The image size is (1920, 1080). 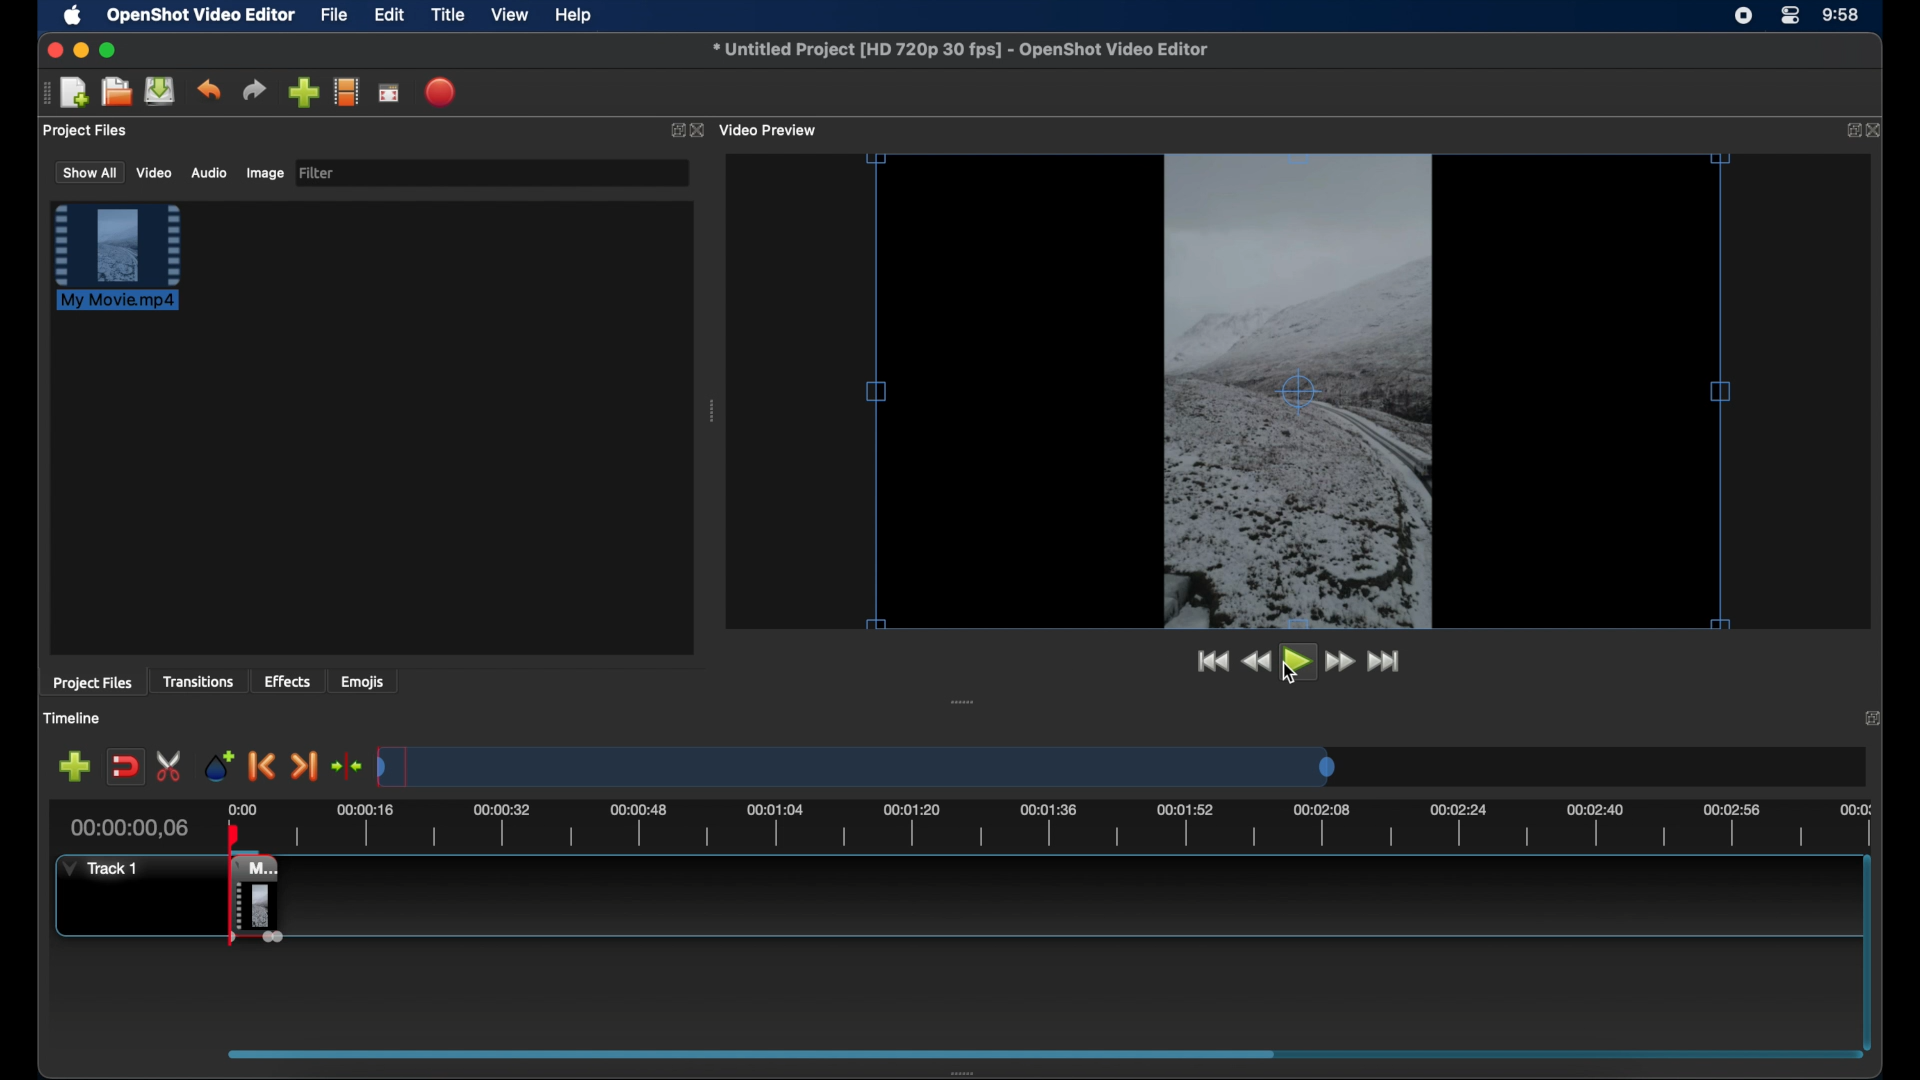 I want to click on jumpt to  end, so click(x=1385, y=661).